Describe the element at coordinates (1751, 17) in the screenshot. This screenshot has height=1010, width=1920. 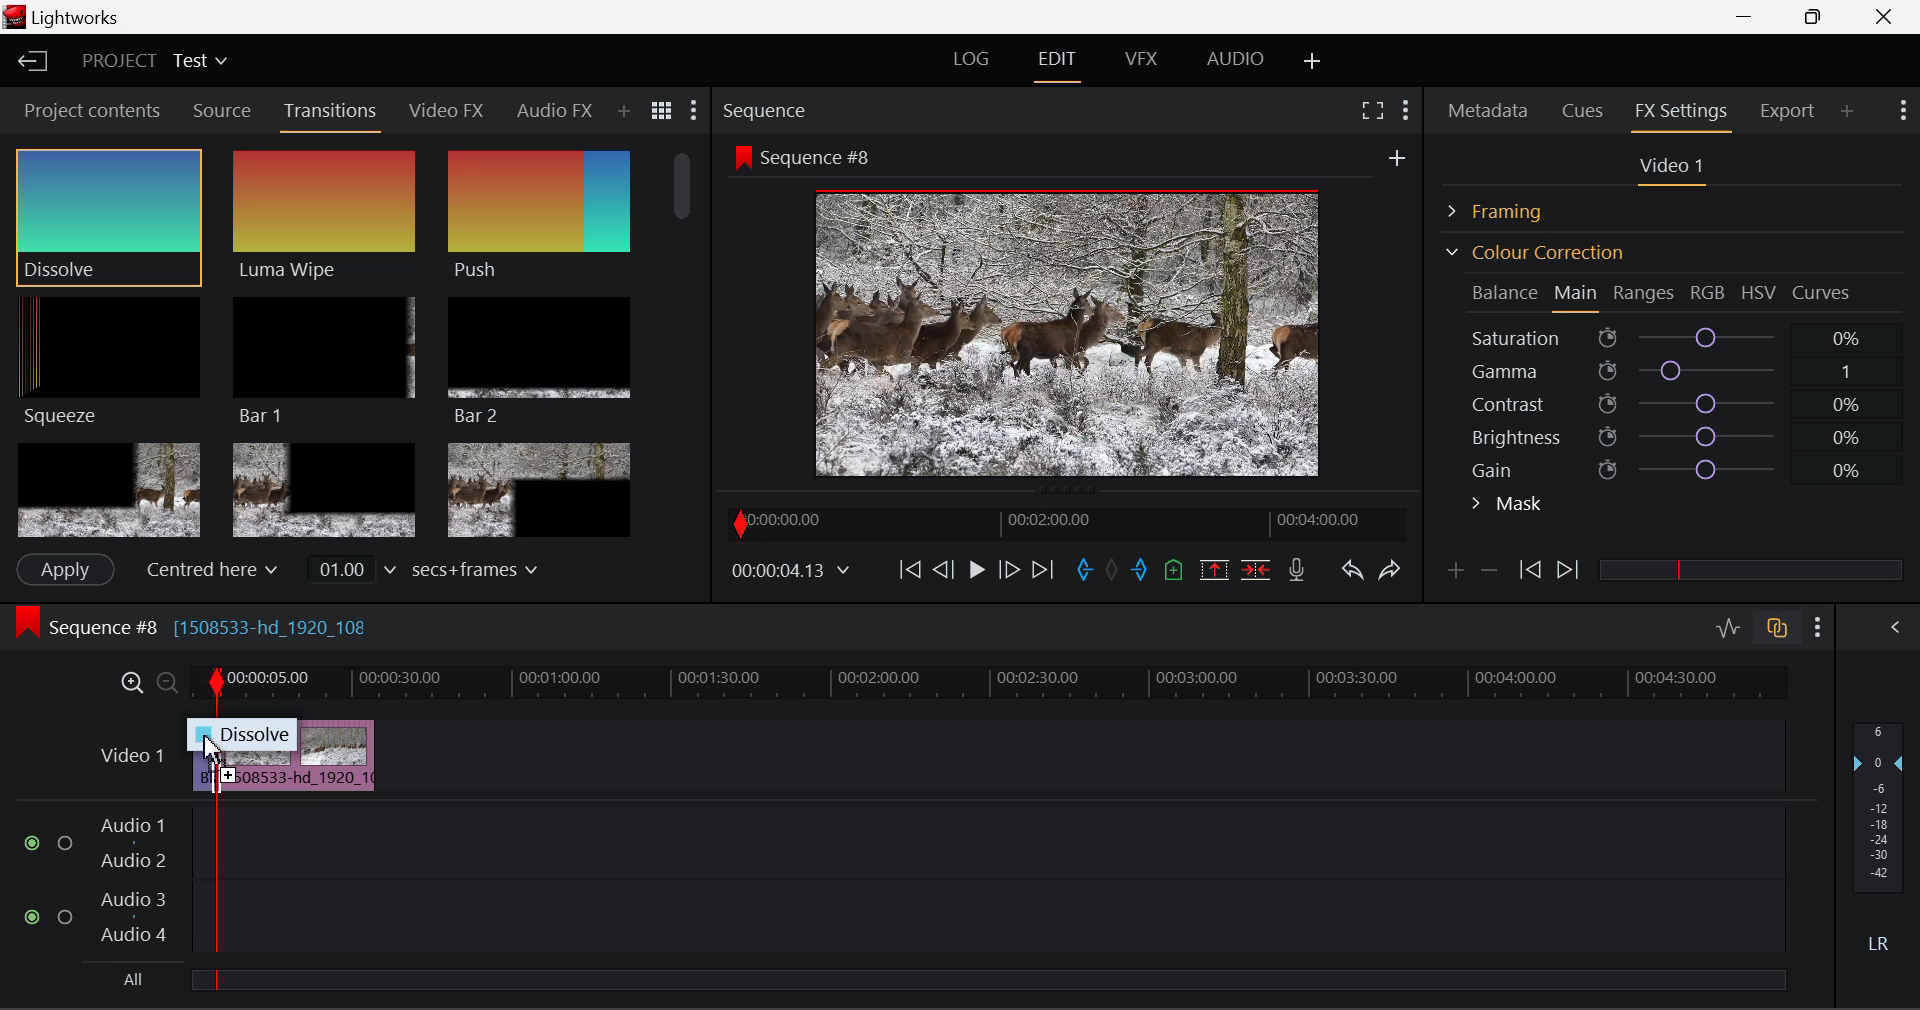
I see `Restore Down` at that location.